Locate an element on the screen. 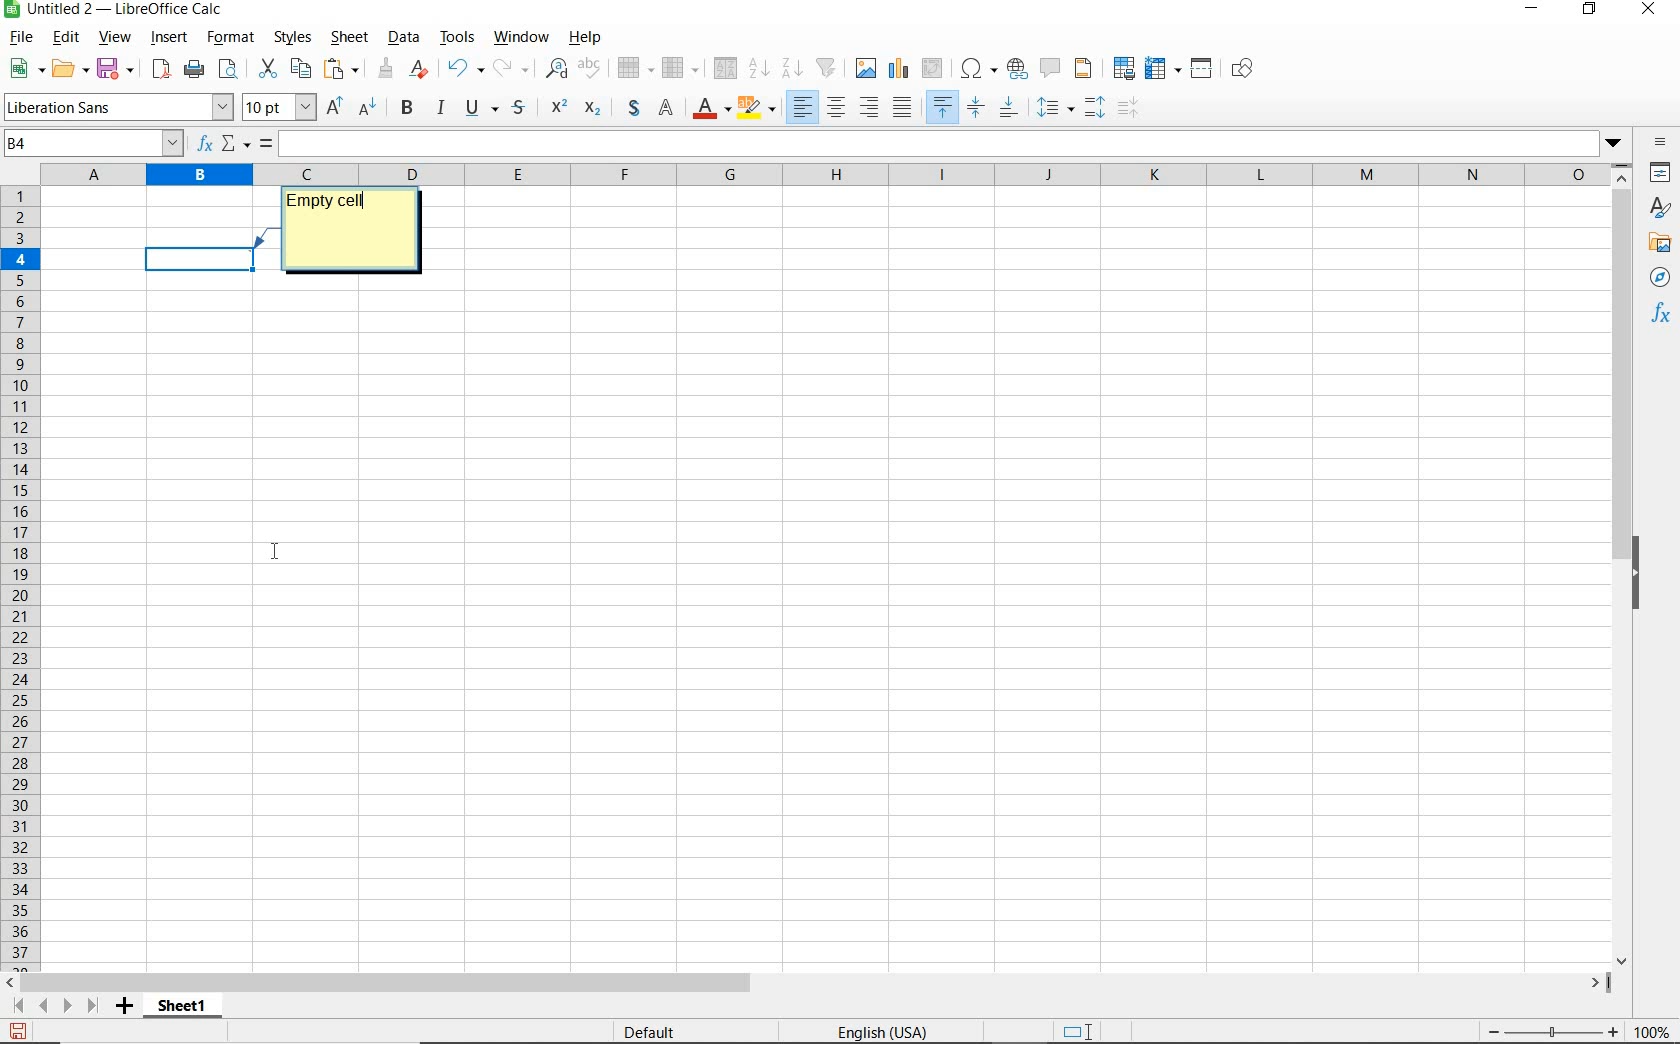  window is located at coordinates (519, 37).